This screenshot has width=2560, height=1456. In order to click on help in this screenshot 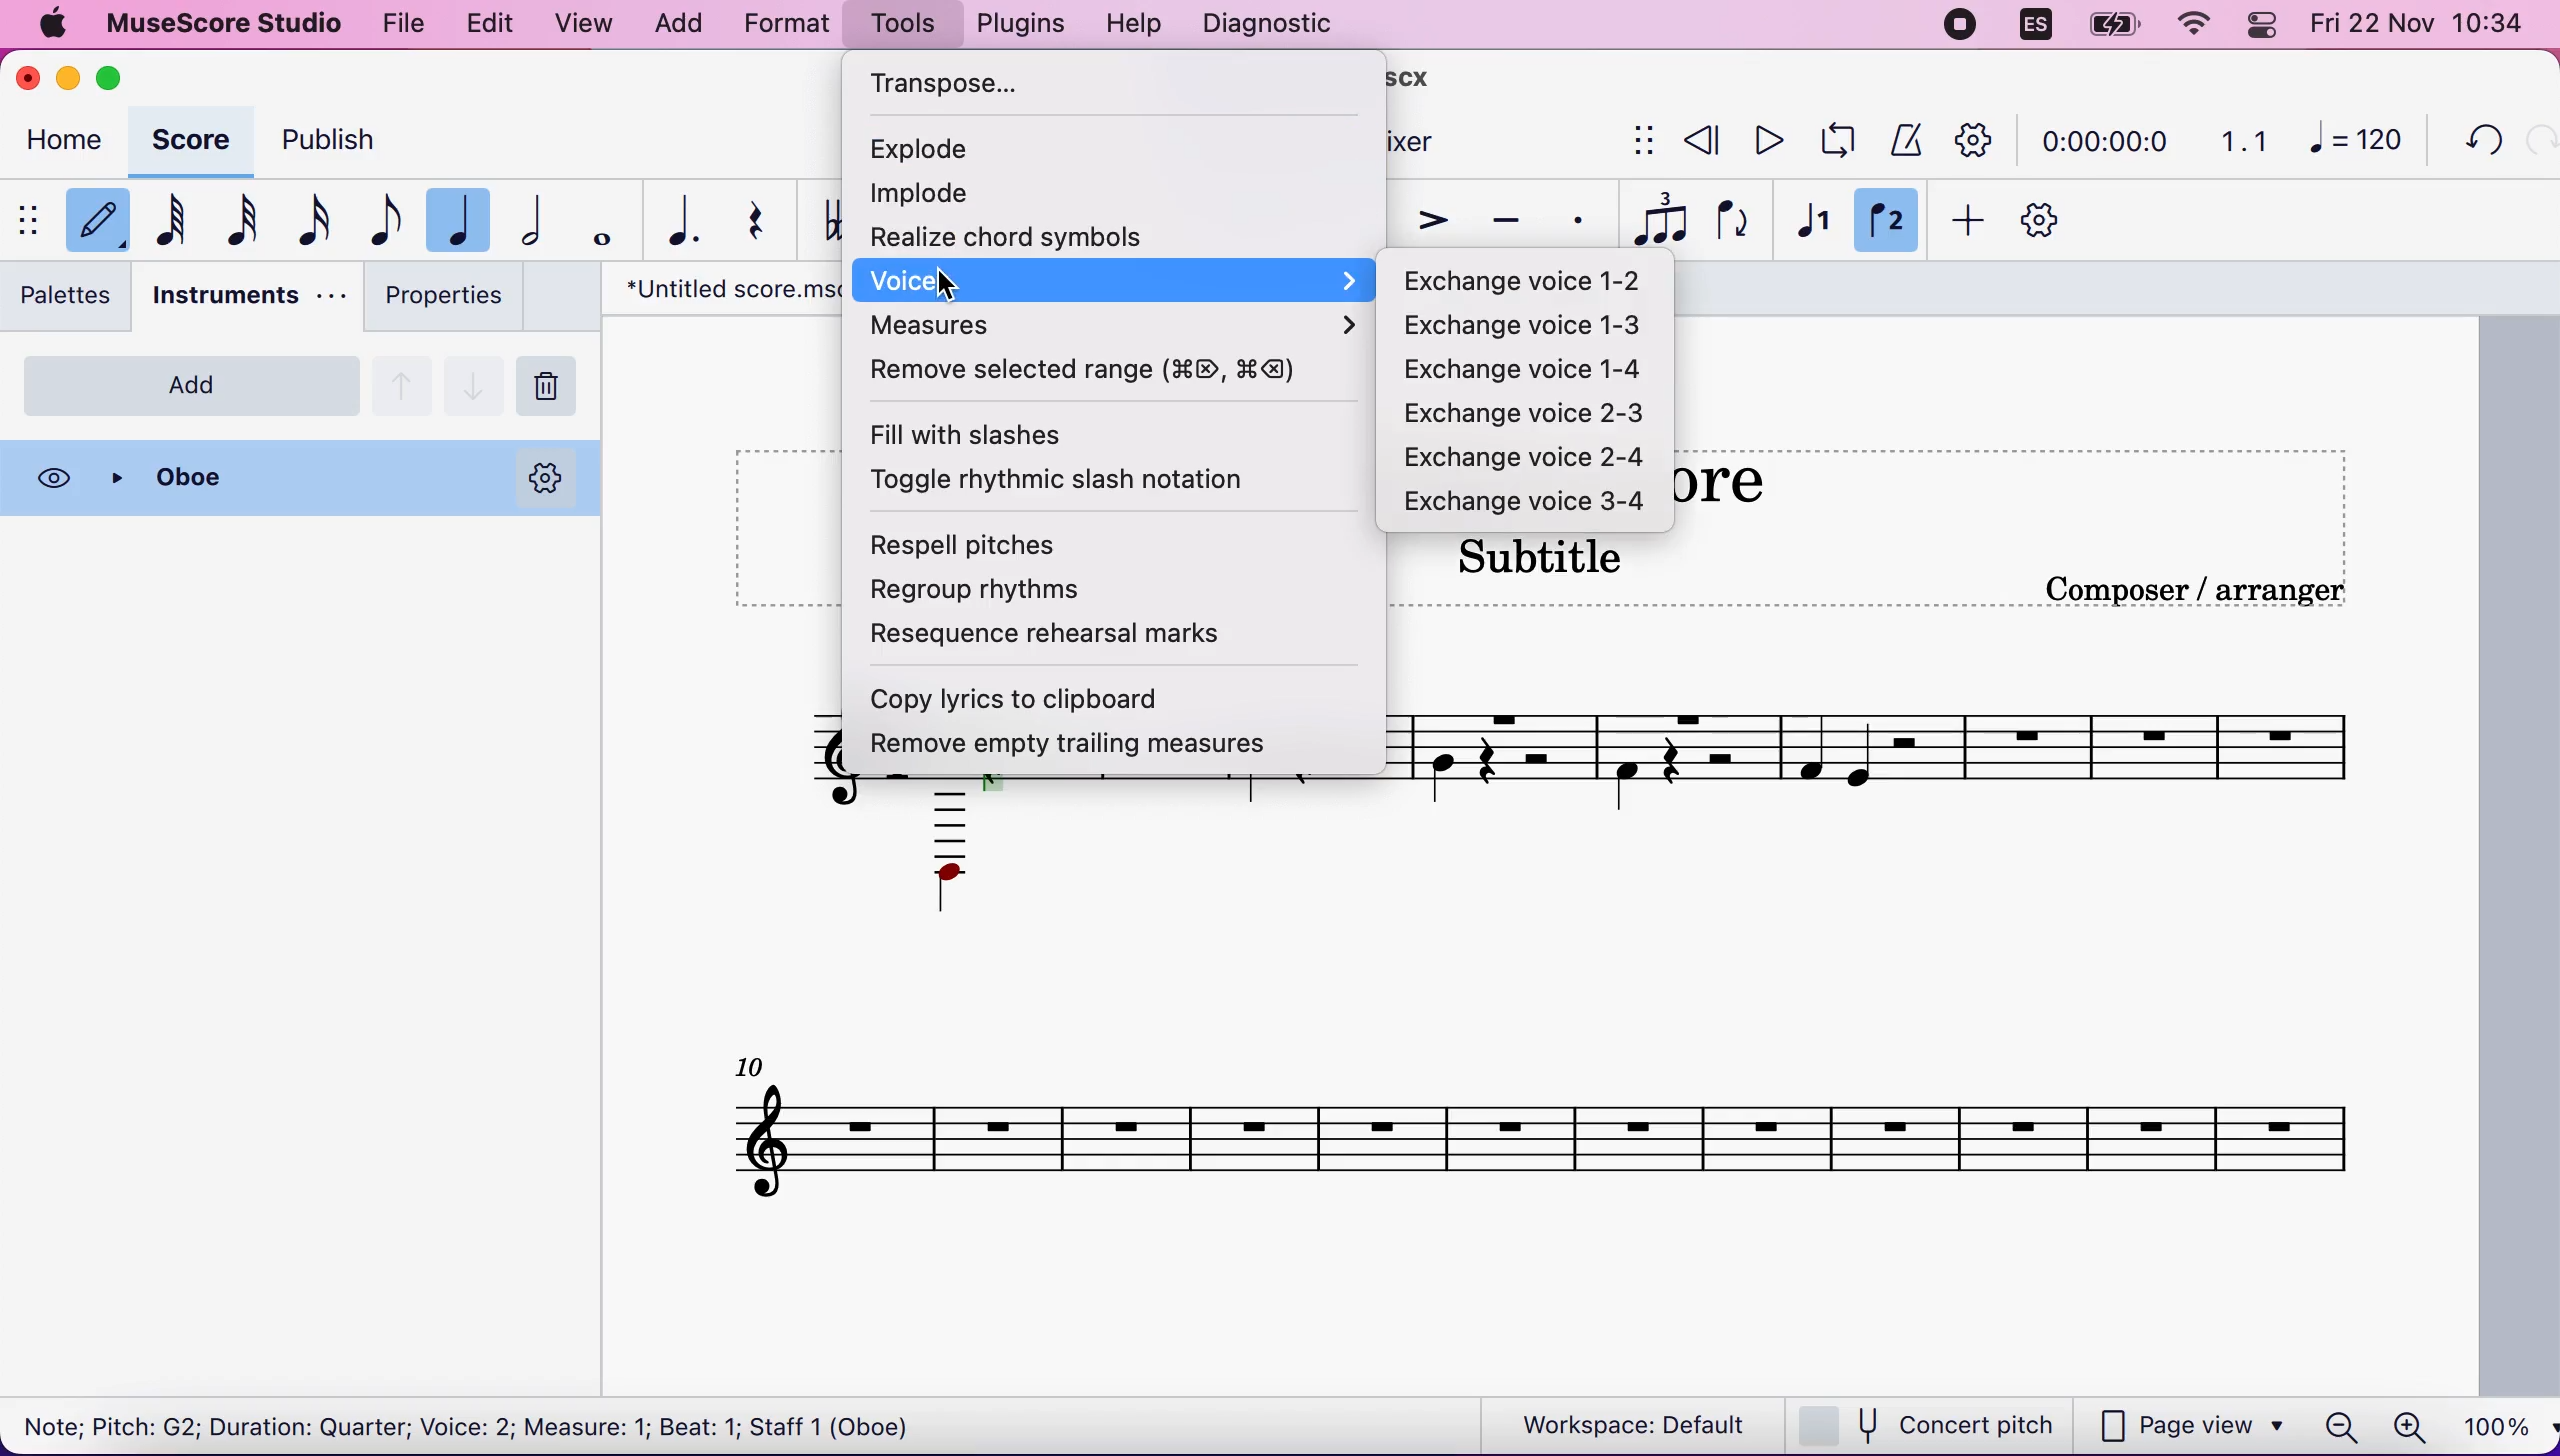, I will do `click(1138, 23)`.